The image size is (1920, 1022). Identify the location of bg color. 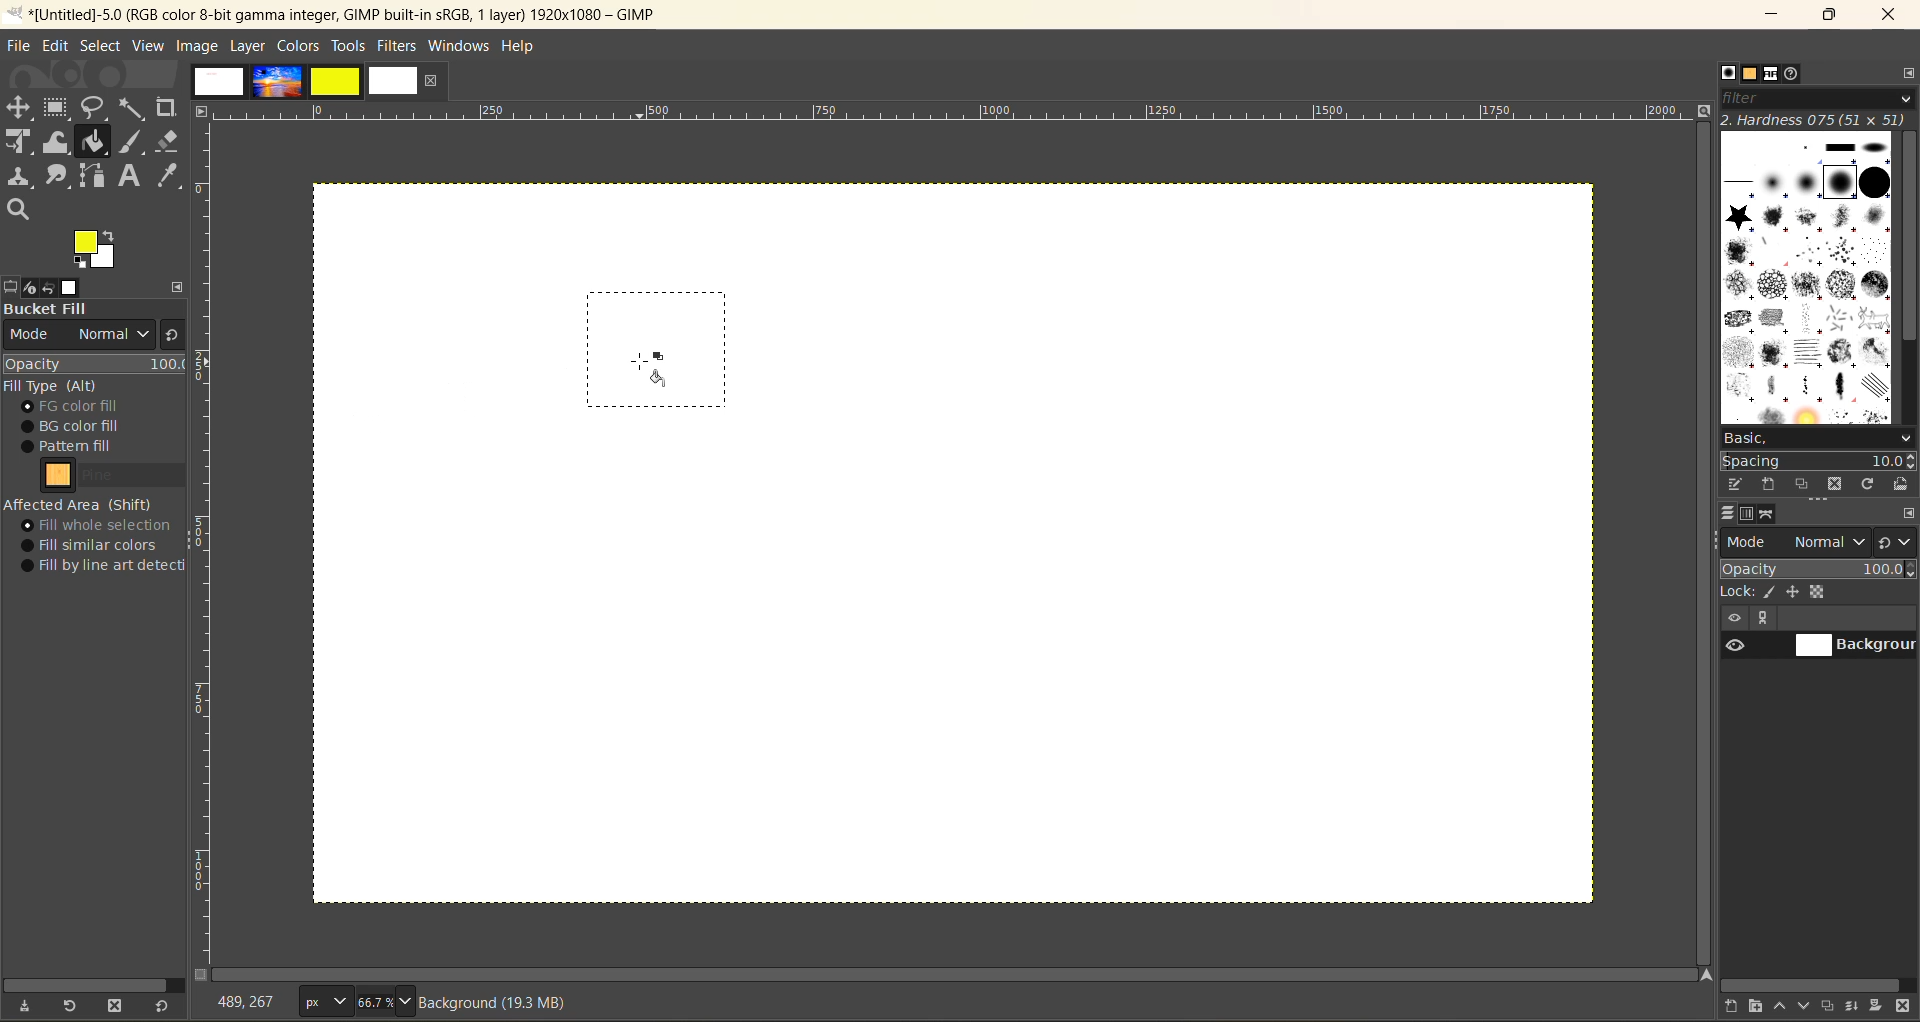
(82, 425).